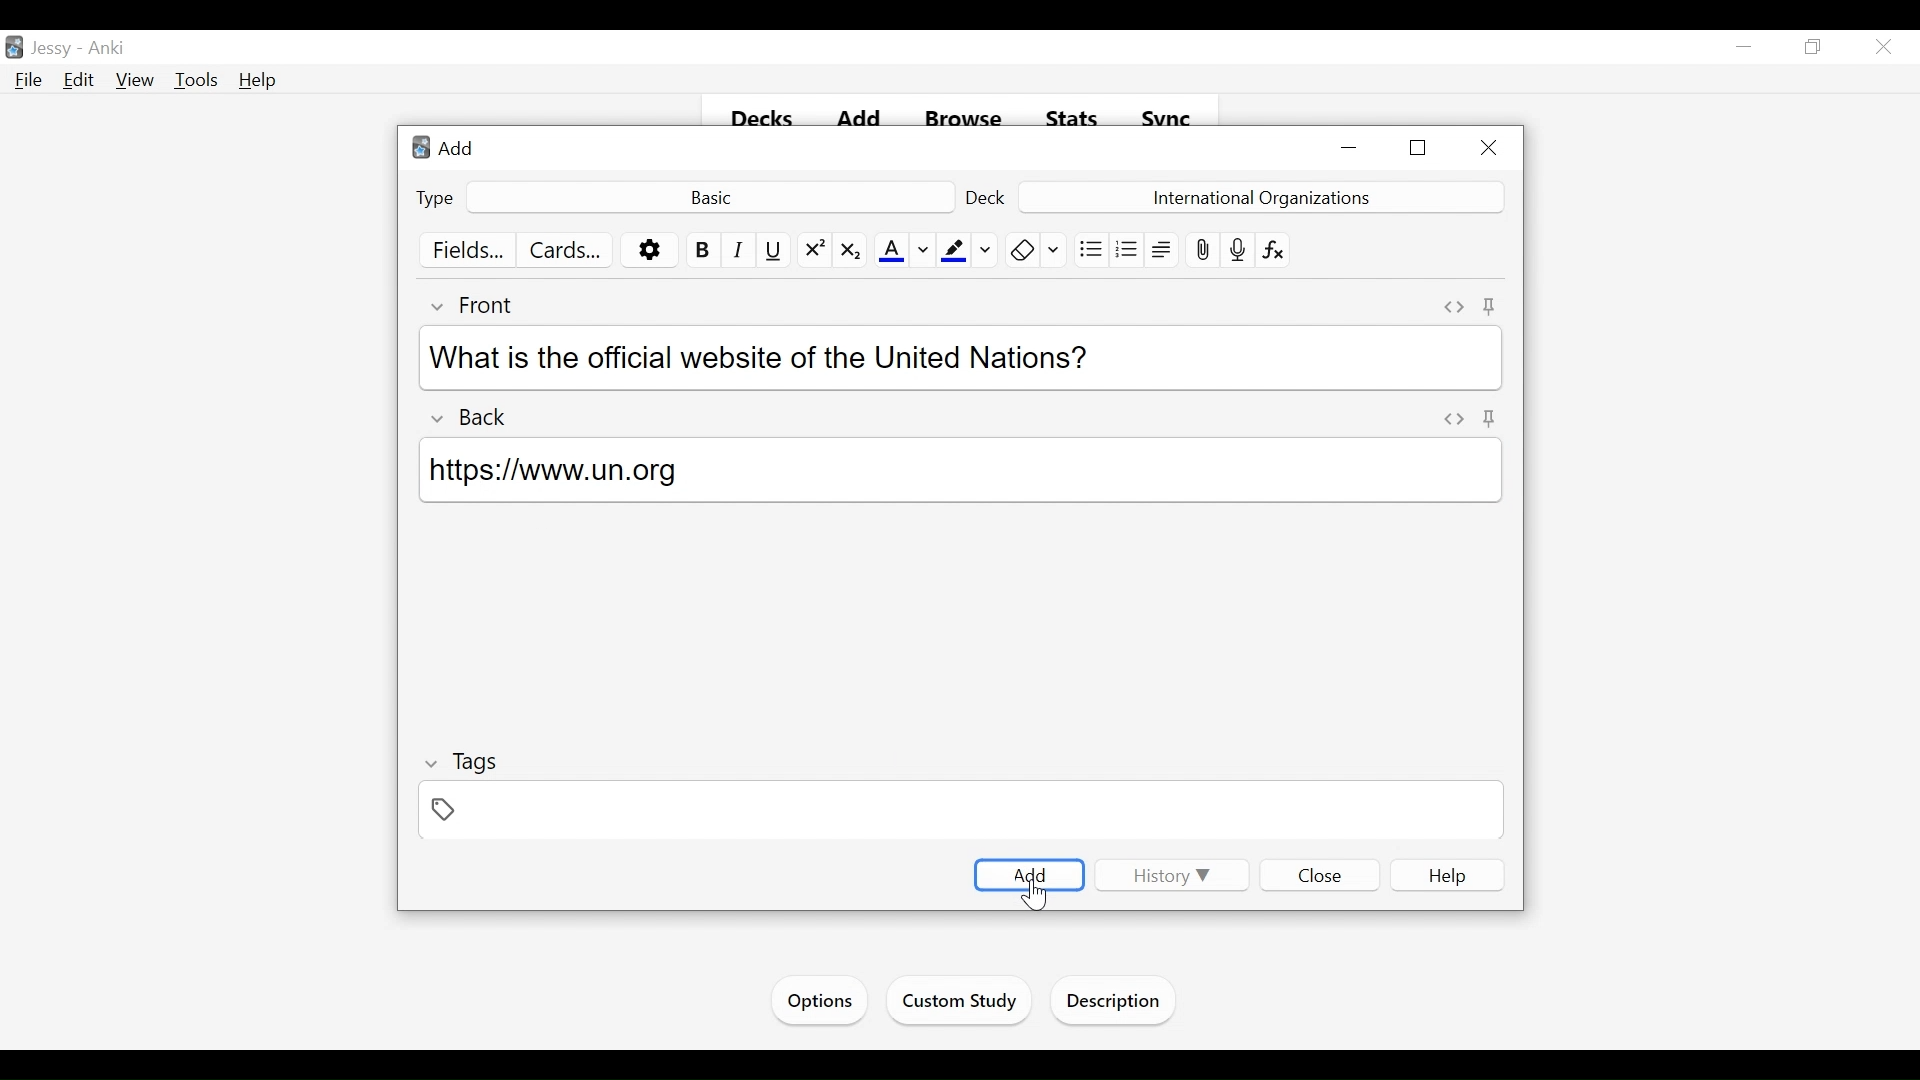  Describe the element at coordinates (1203, 249) in the screenshot. I see `Attach pictures` at that location.